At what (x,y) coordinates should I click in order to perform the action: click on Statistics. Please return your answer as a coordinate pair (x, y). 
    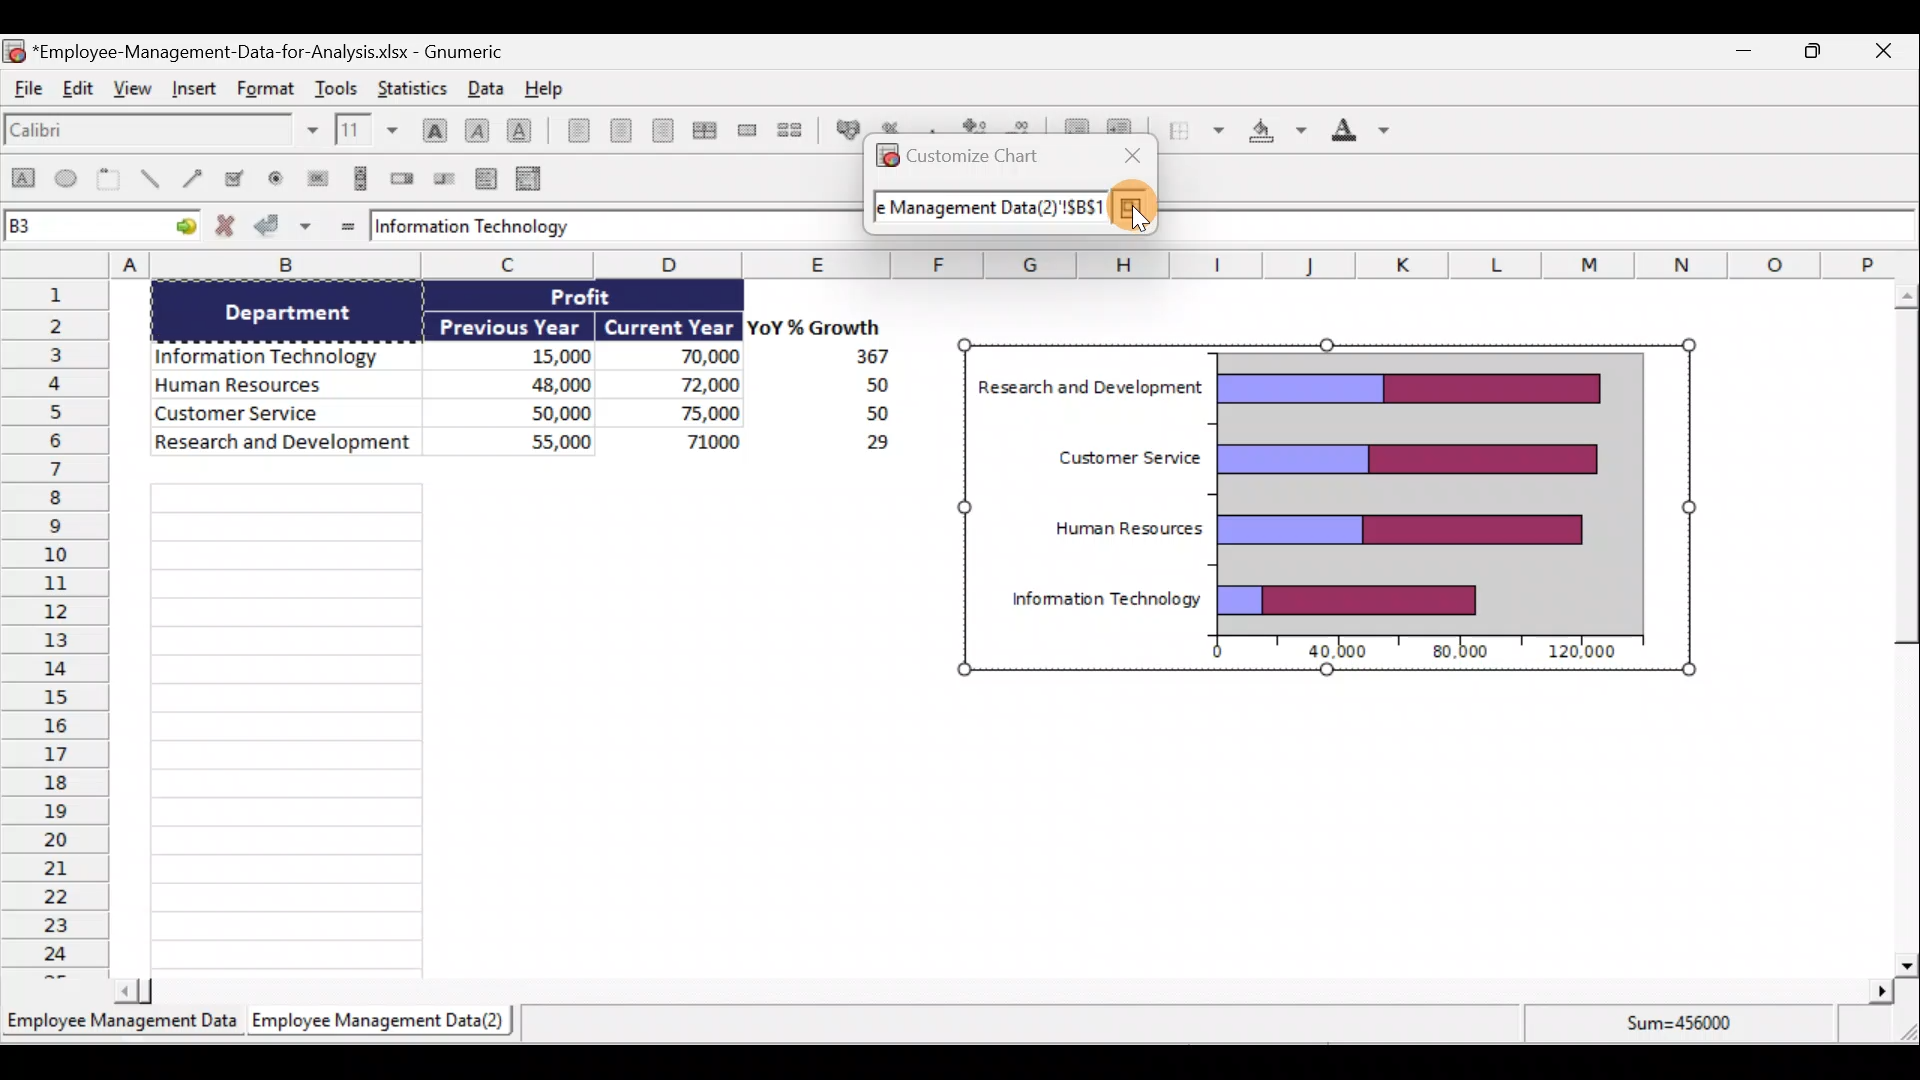
    Looking at the image, I should click on (418, 87).